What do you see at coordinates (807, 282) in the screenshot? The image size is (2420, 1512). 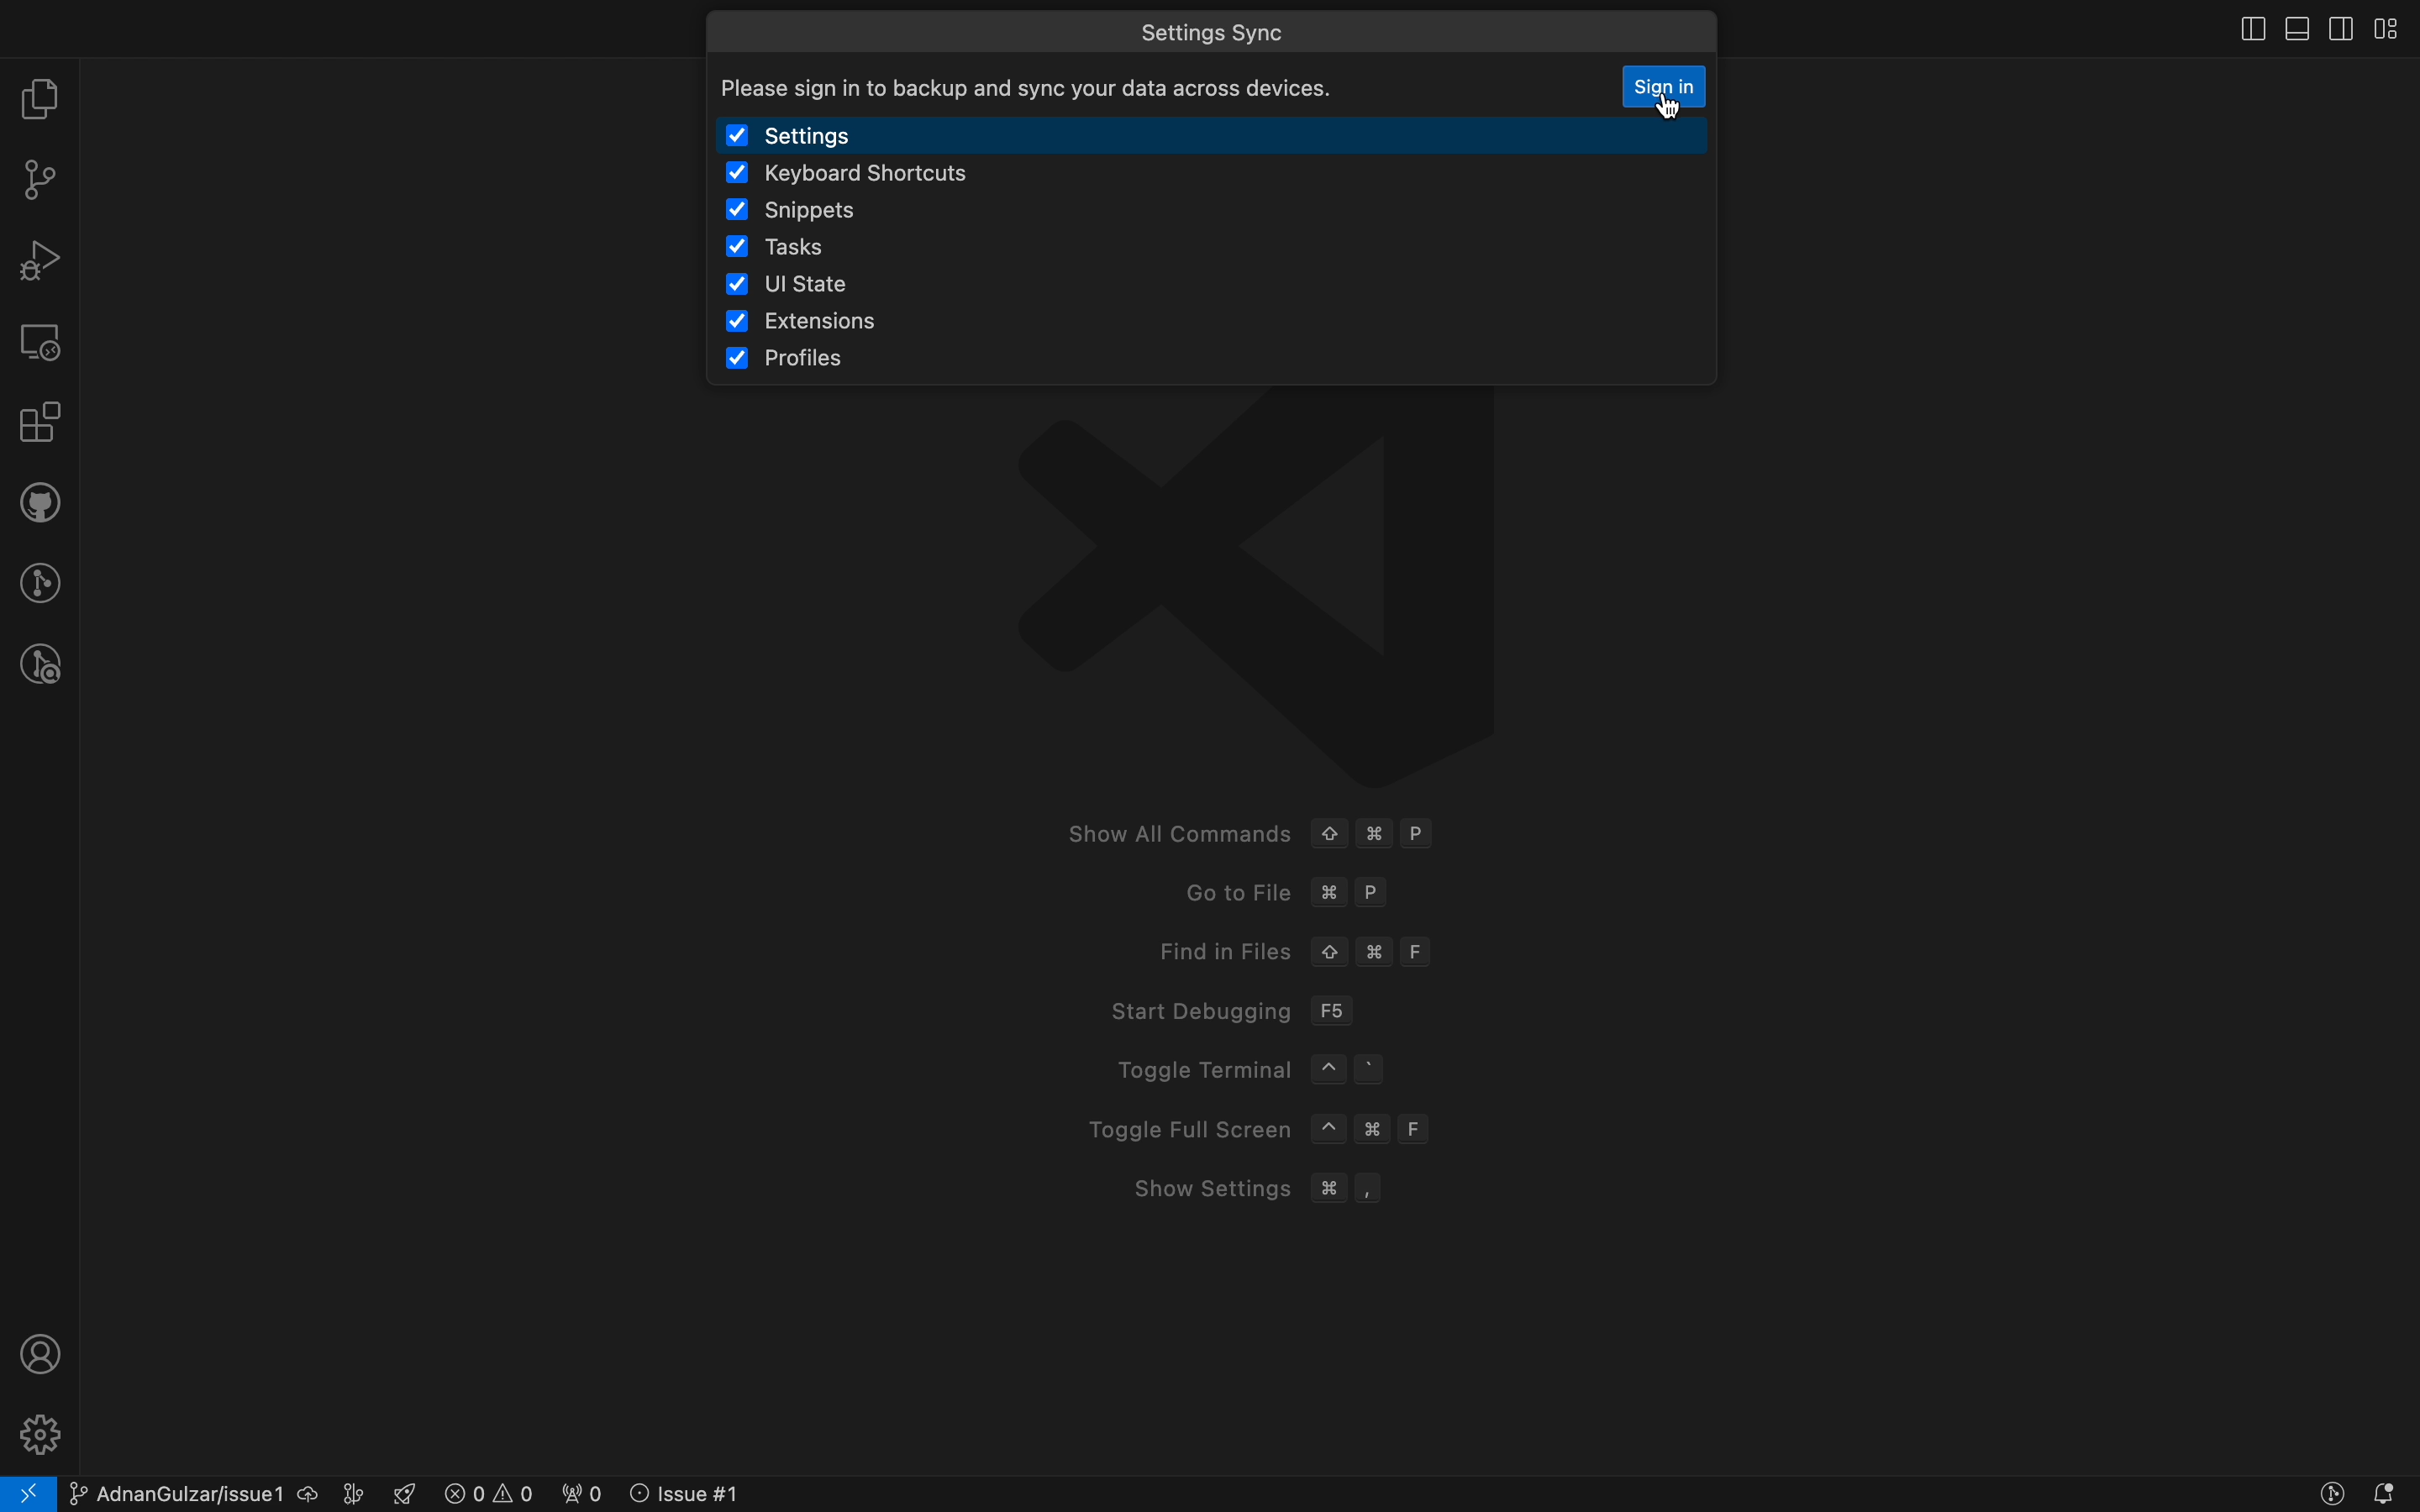 I see `ui state` at bounding box center [807, 282].